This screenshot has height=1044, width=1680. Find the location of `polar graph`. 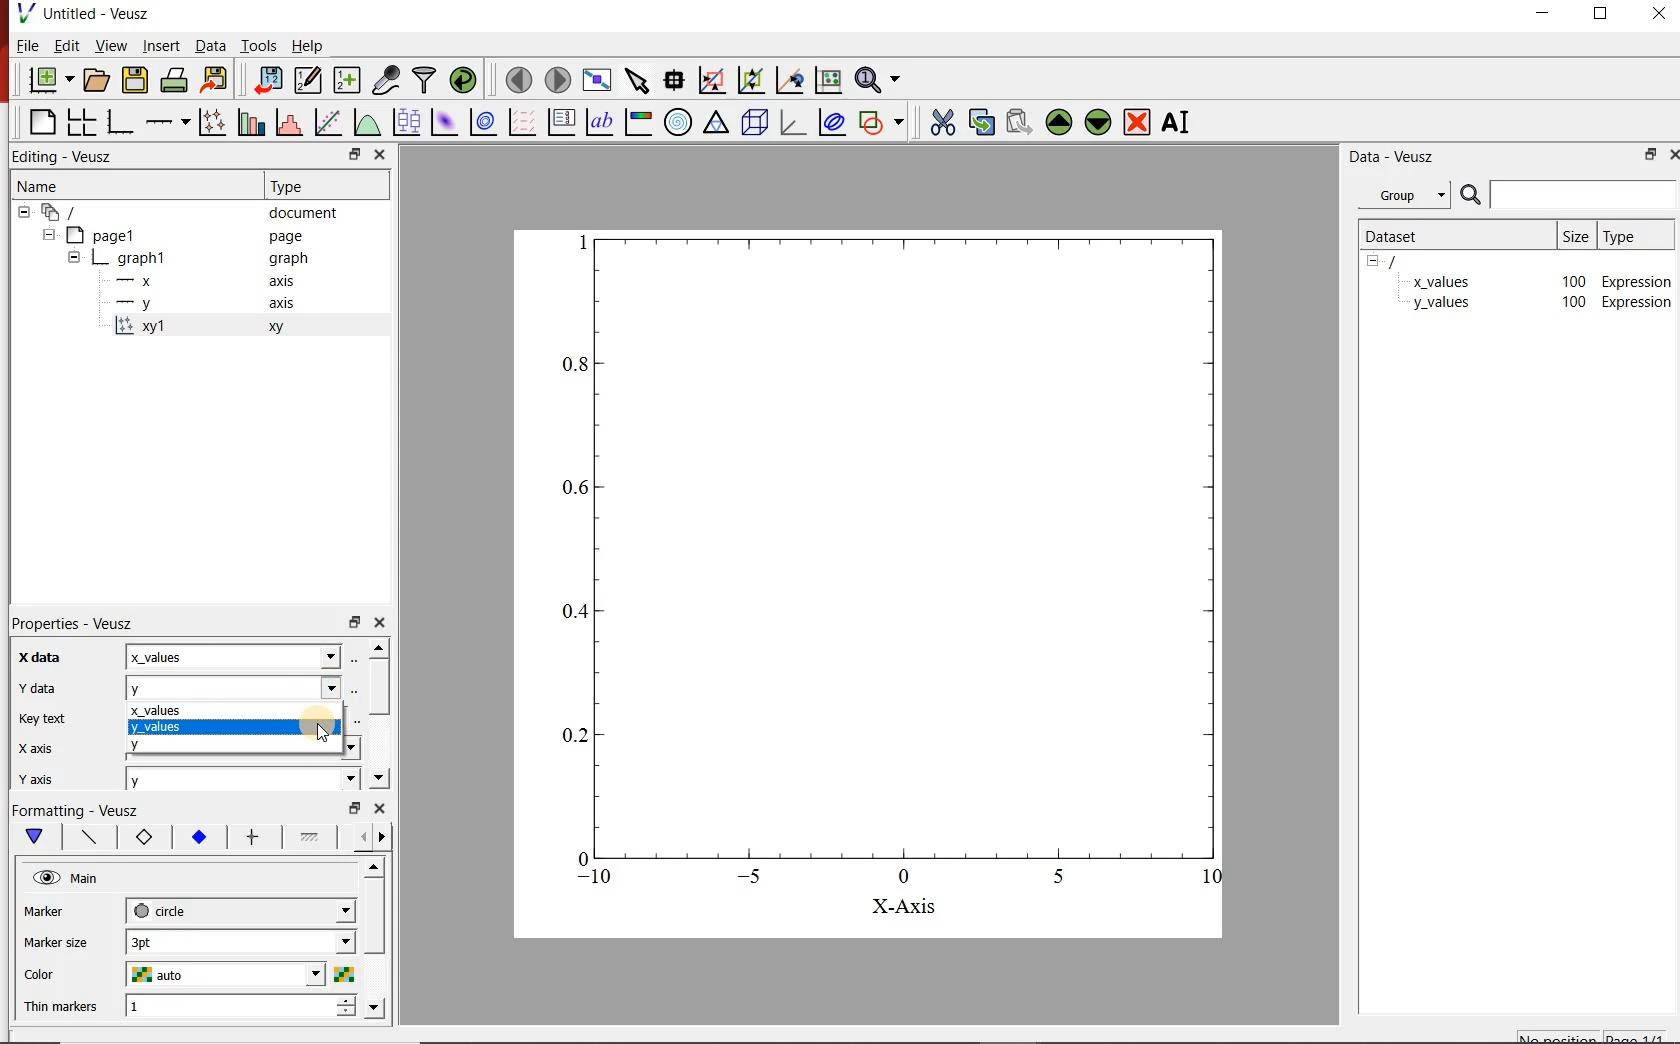

polar graph is located at coordinates (679, 124).